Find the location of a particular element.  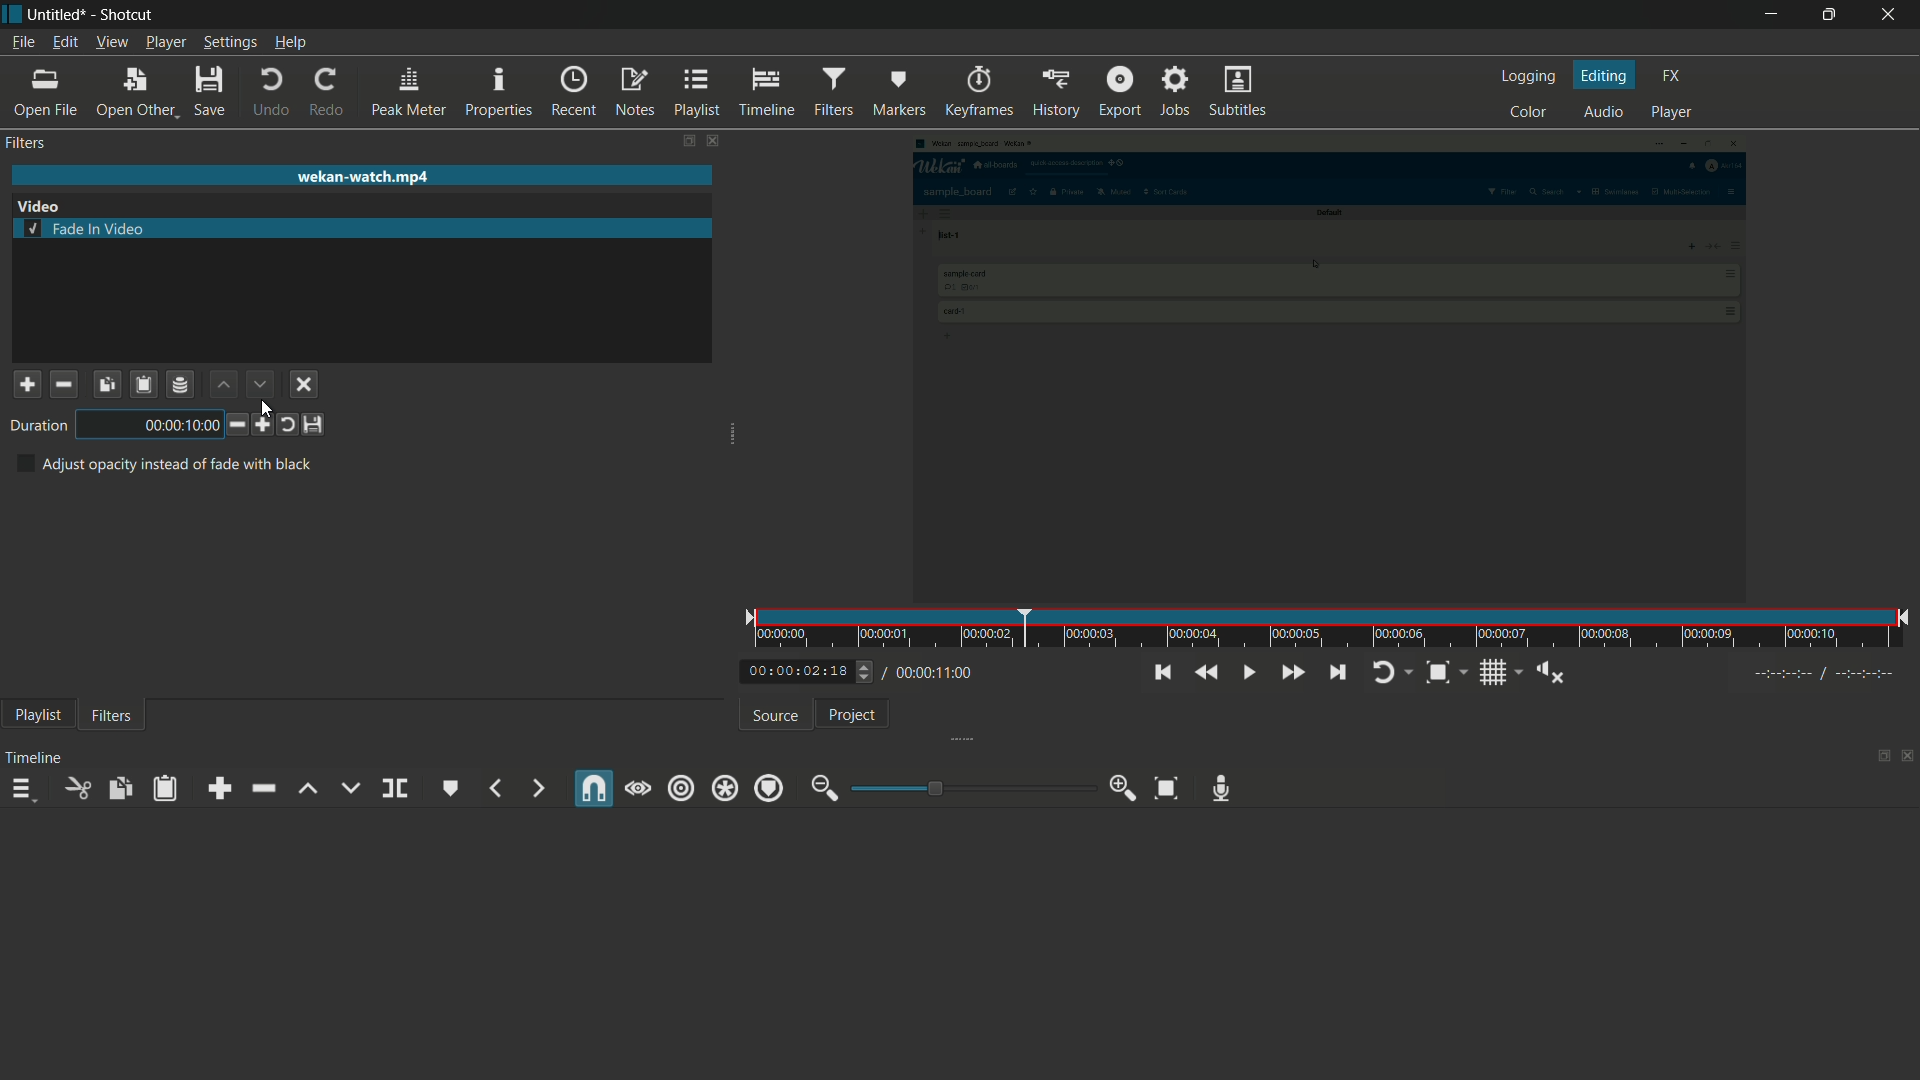

lift is located at coordinates (309, 788).